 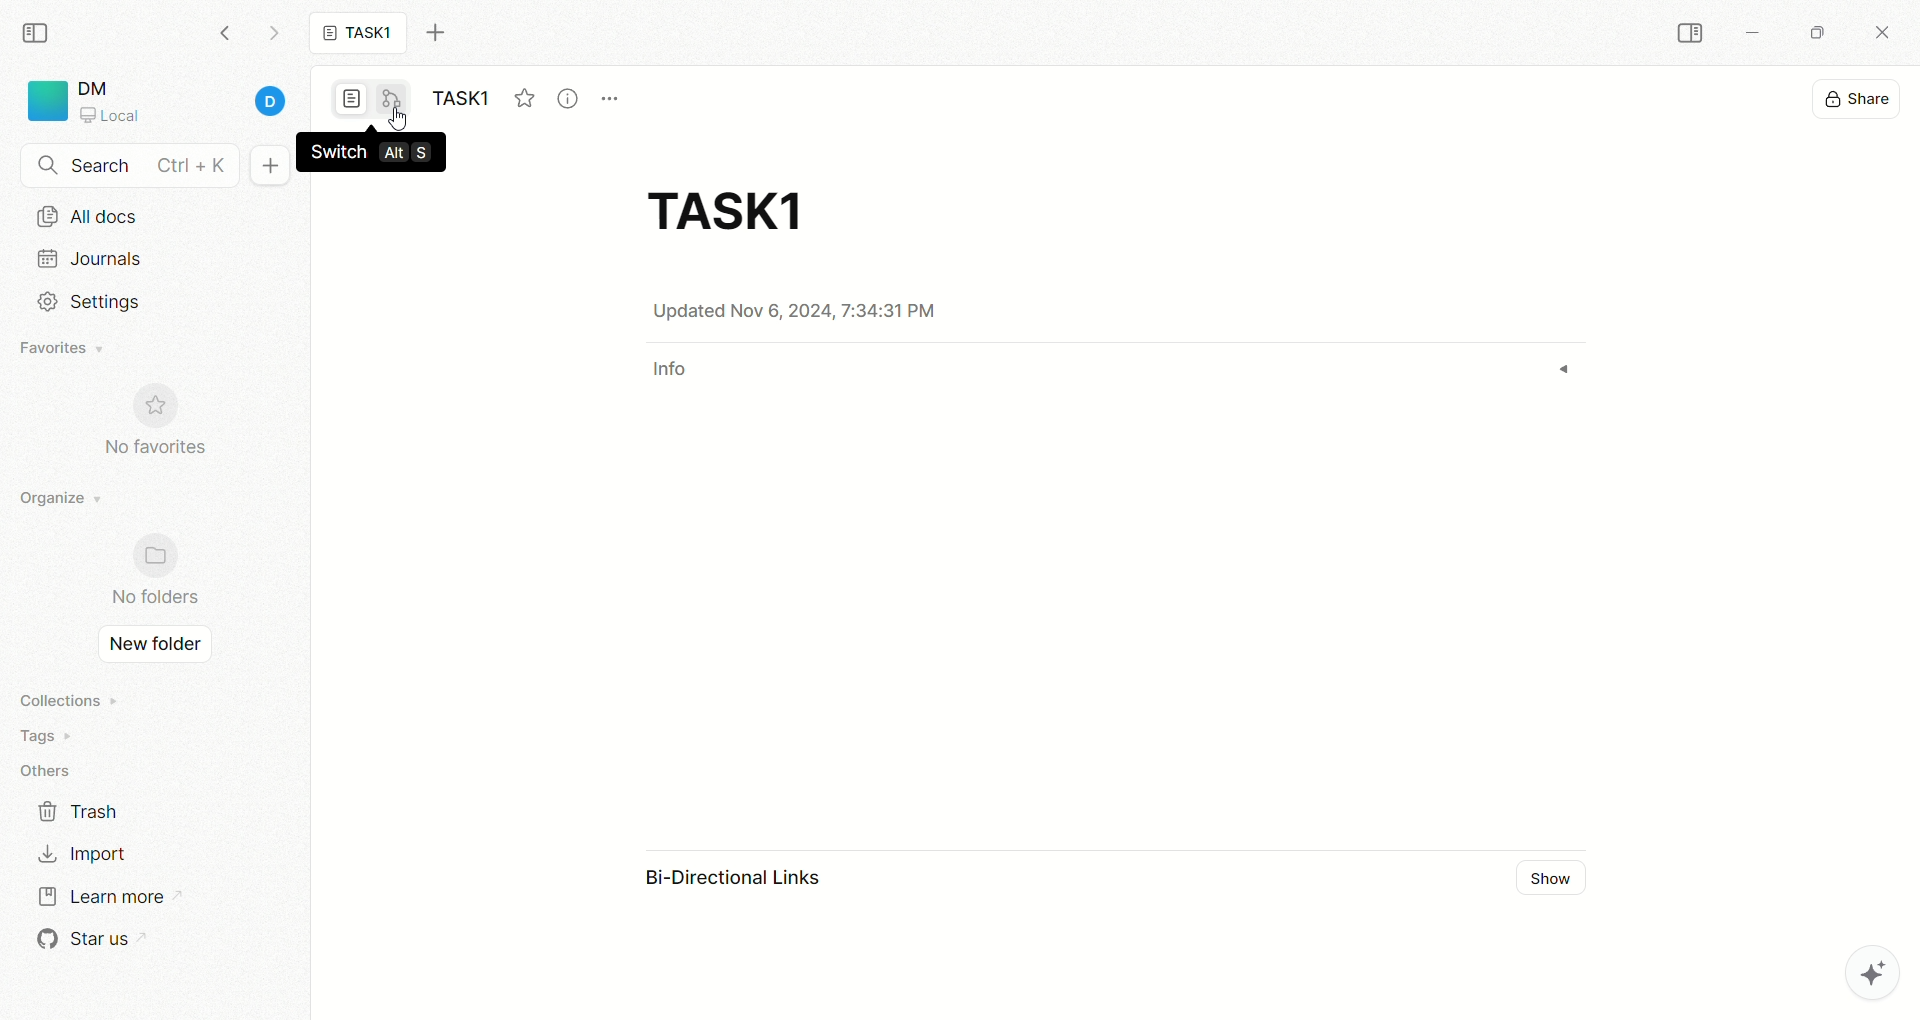 I want to click on COLLAPSE SIDEBAR, so click(x=1691, y=34).